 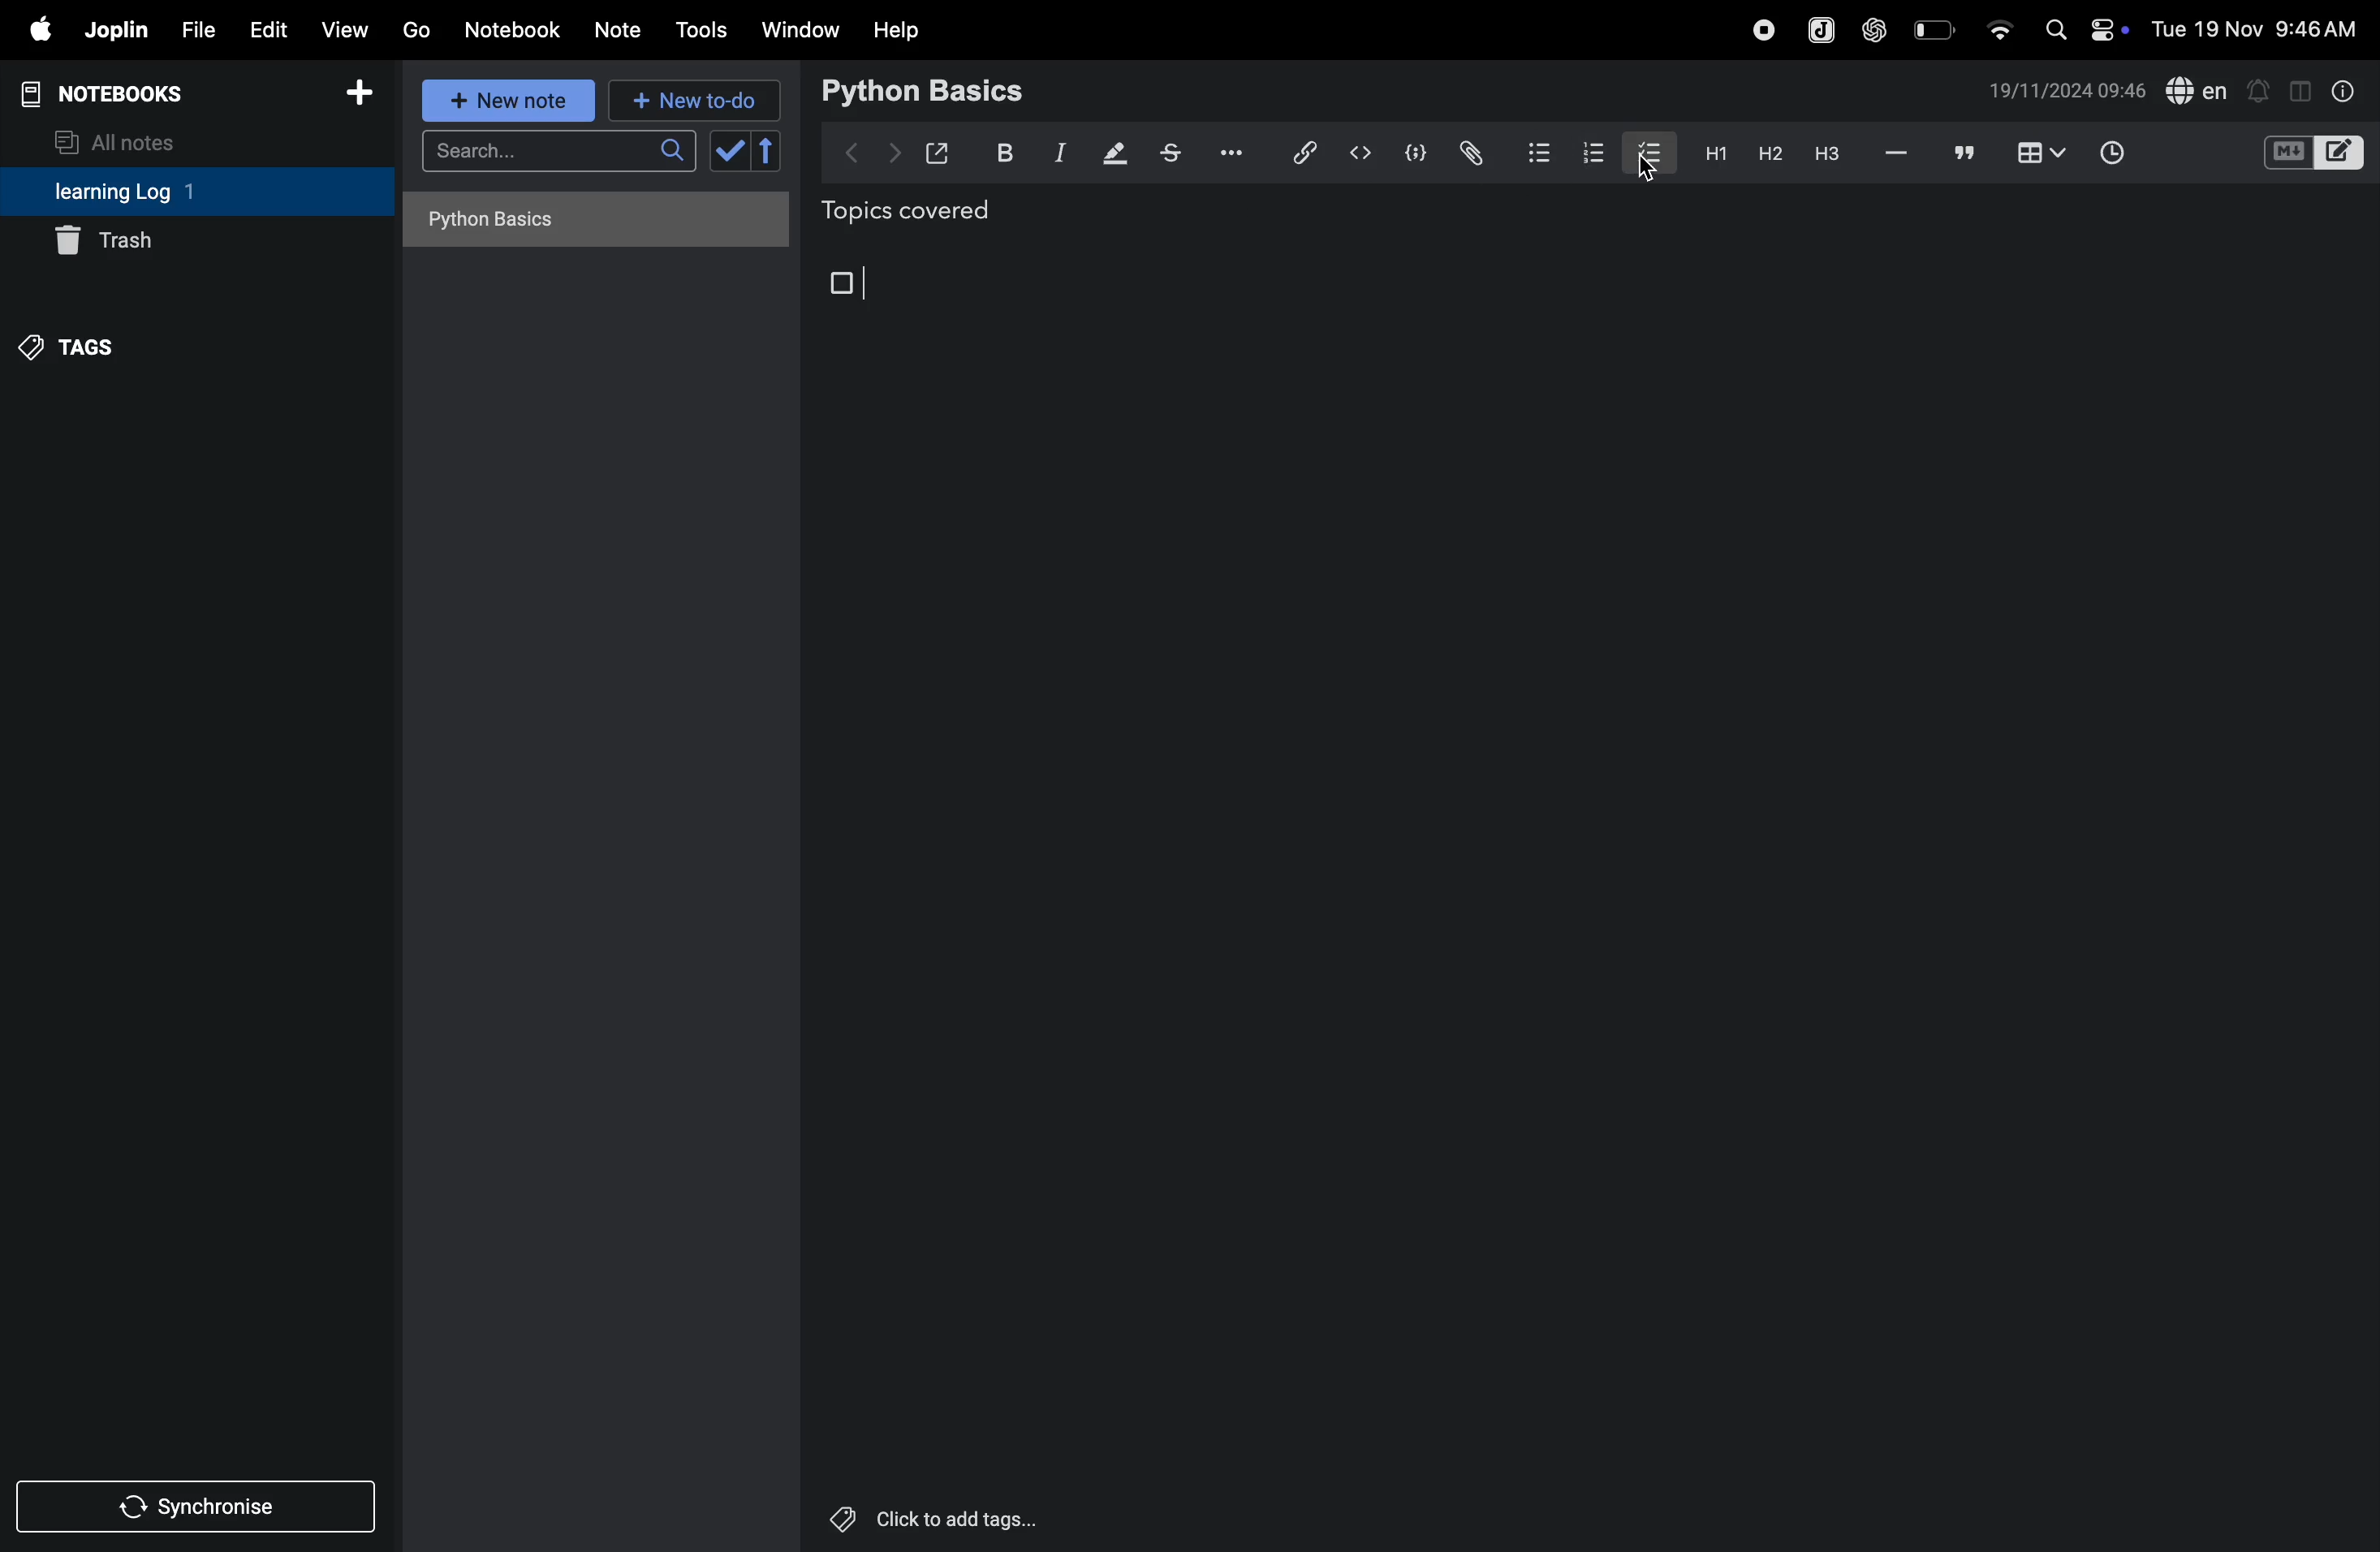 What do you see at coordinates (1998, 23) in the screenshot?
I see `wifi` at bounding box center [1998, 23].